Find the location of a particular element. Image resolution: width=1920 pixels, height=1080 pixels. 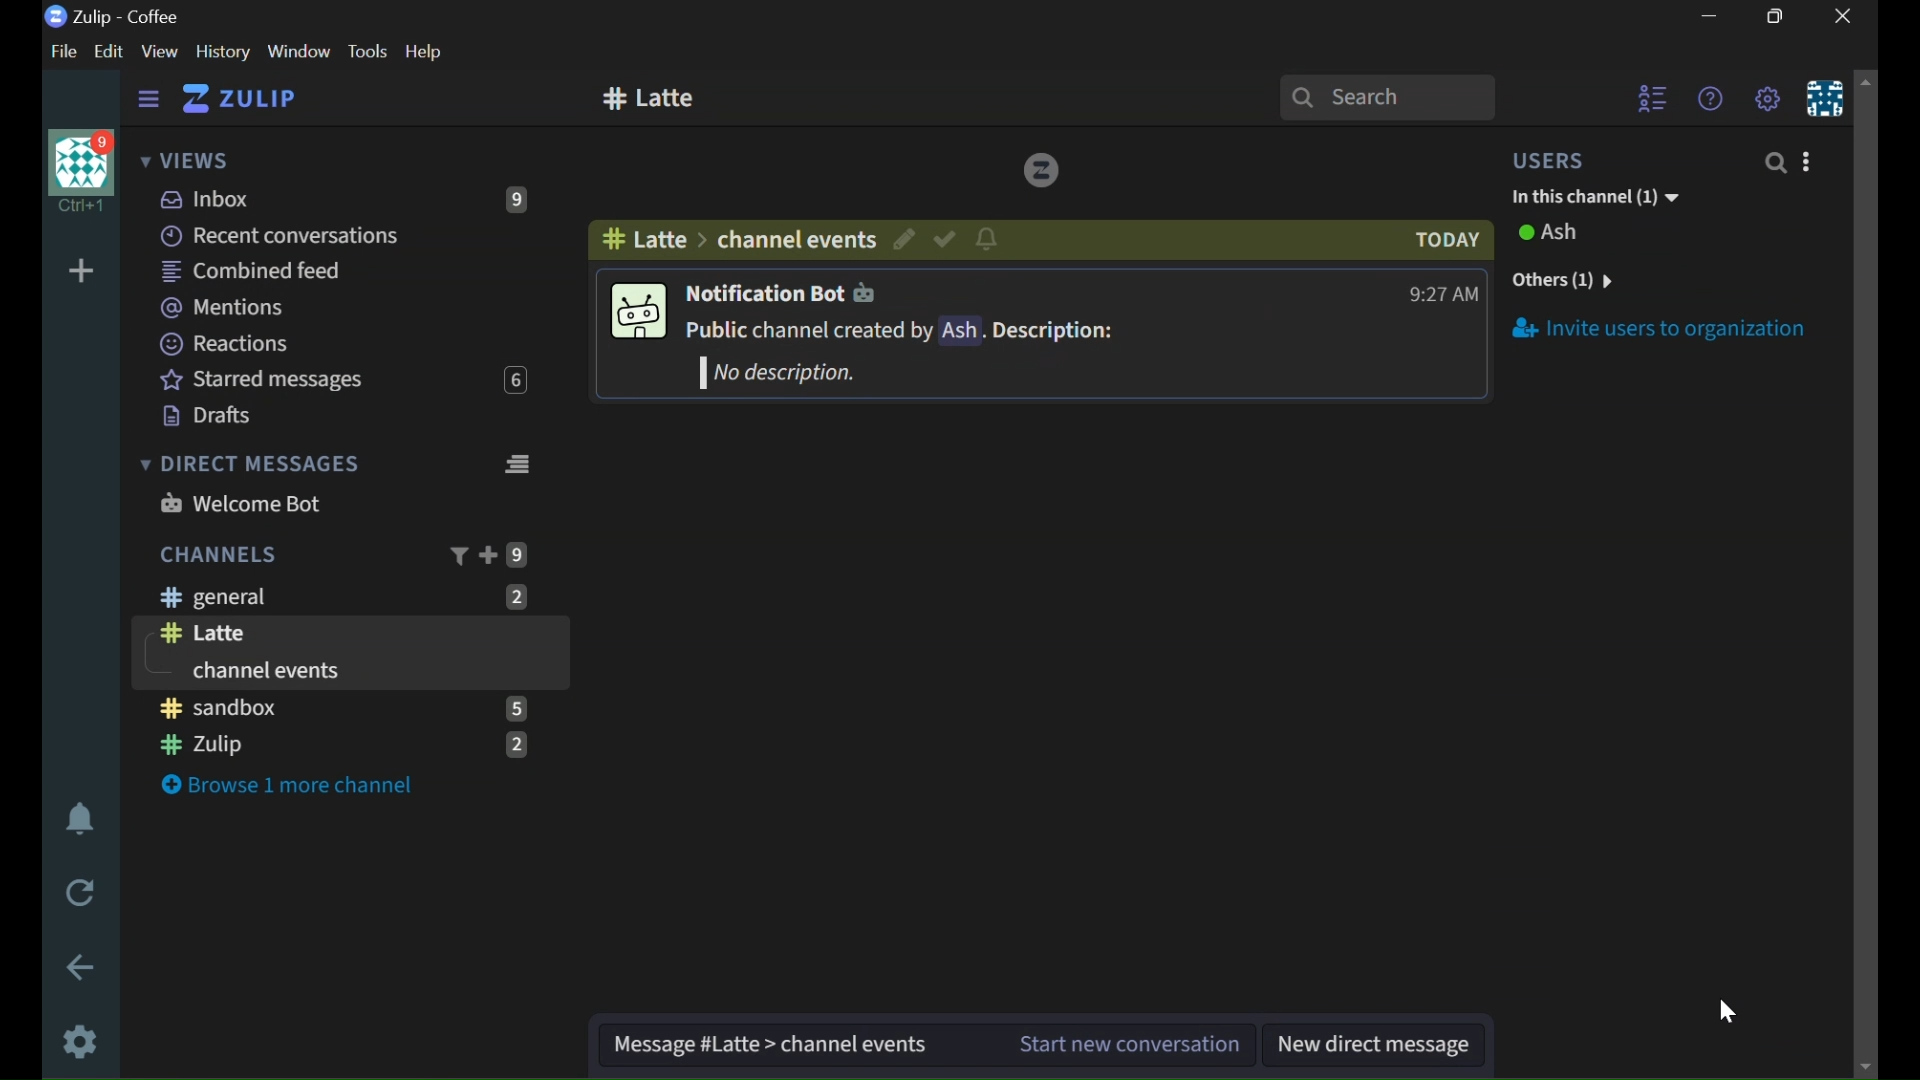

INVITE USERS is located at coordinates (1807, 161).